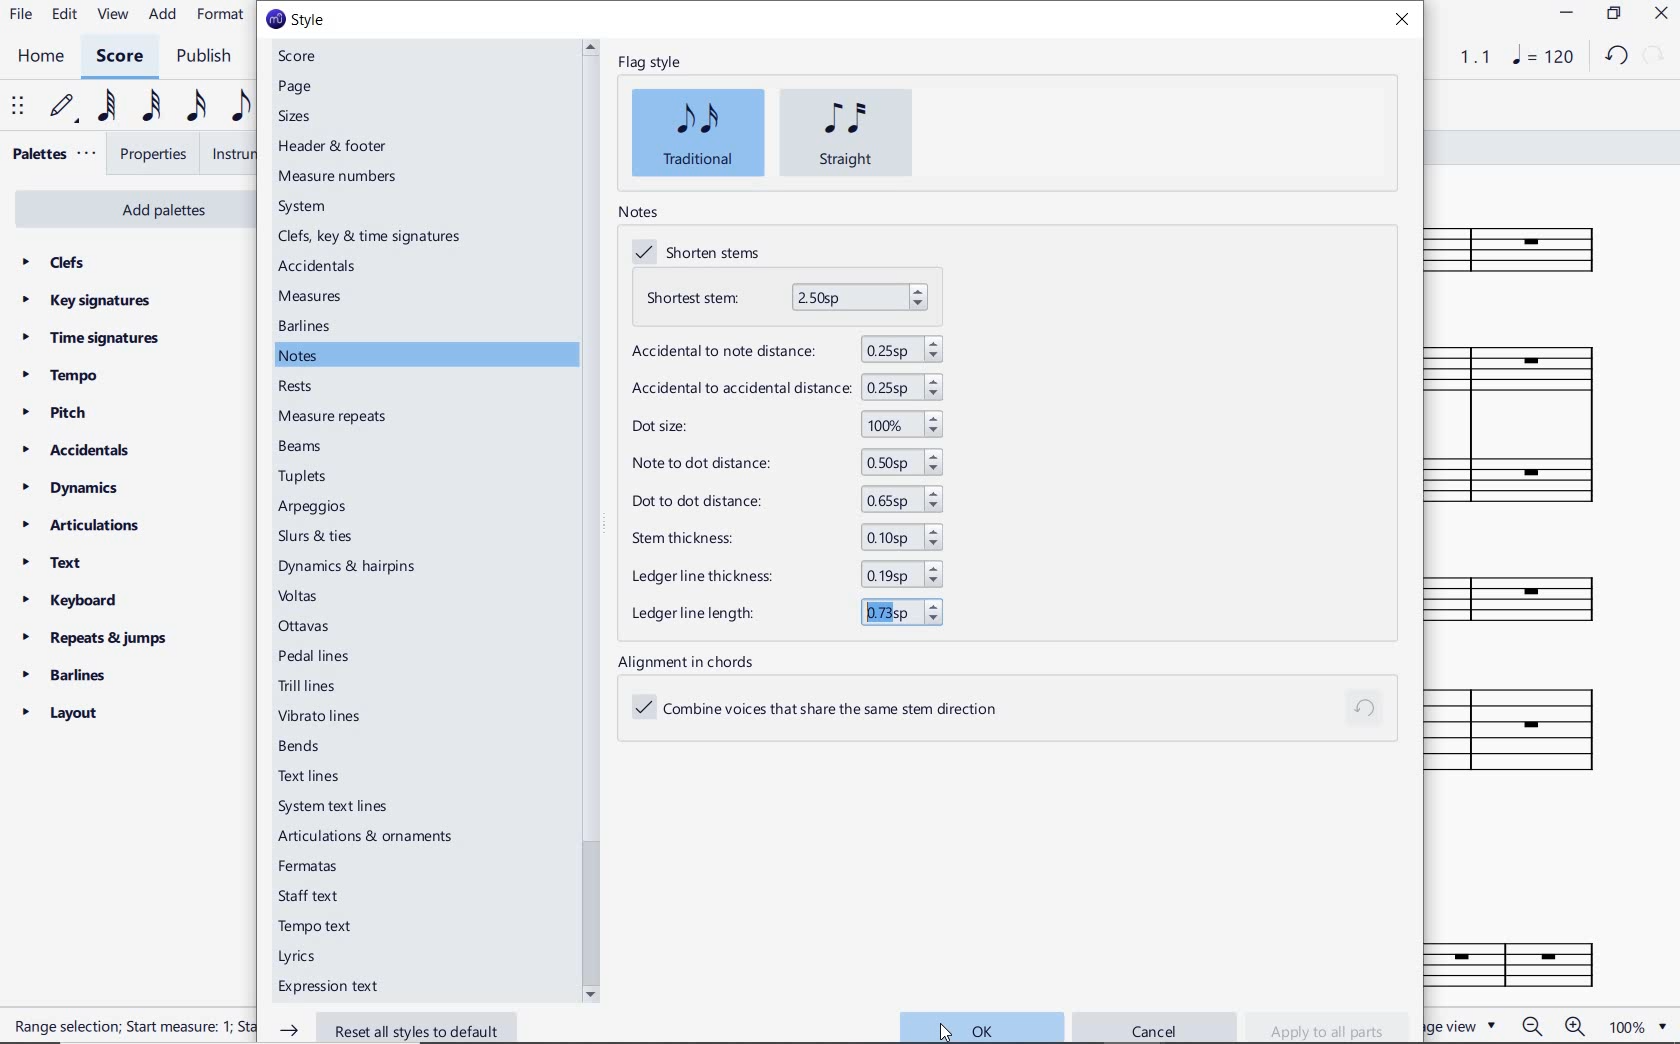 This screenshot has width=1680, height=1044. I want to click on ledger line thickness increased, so click(779, 576).